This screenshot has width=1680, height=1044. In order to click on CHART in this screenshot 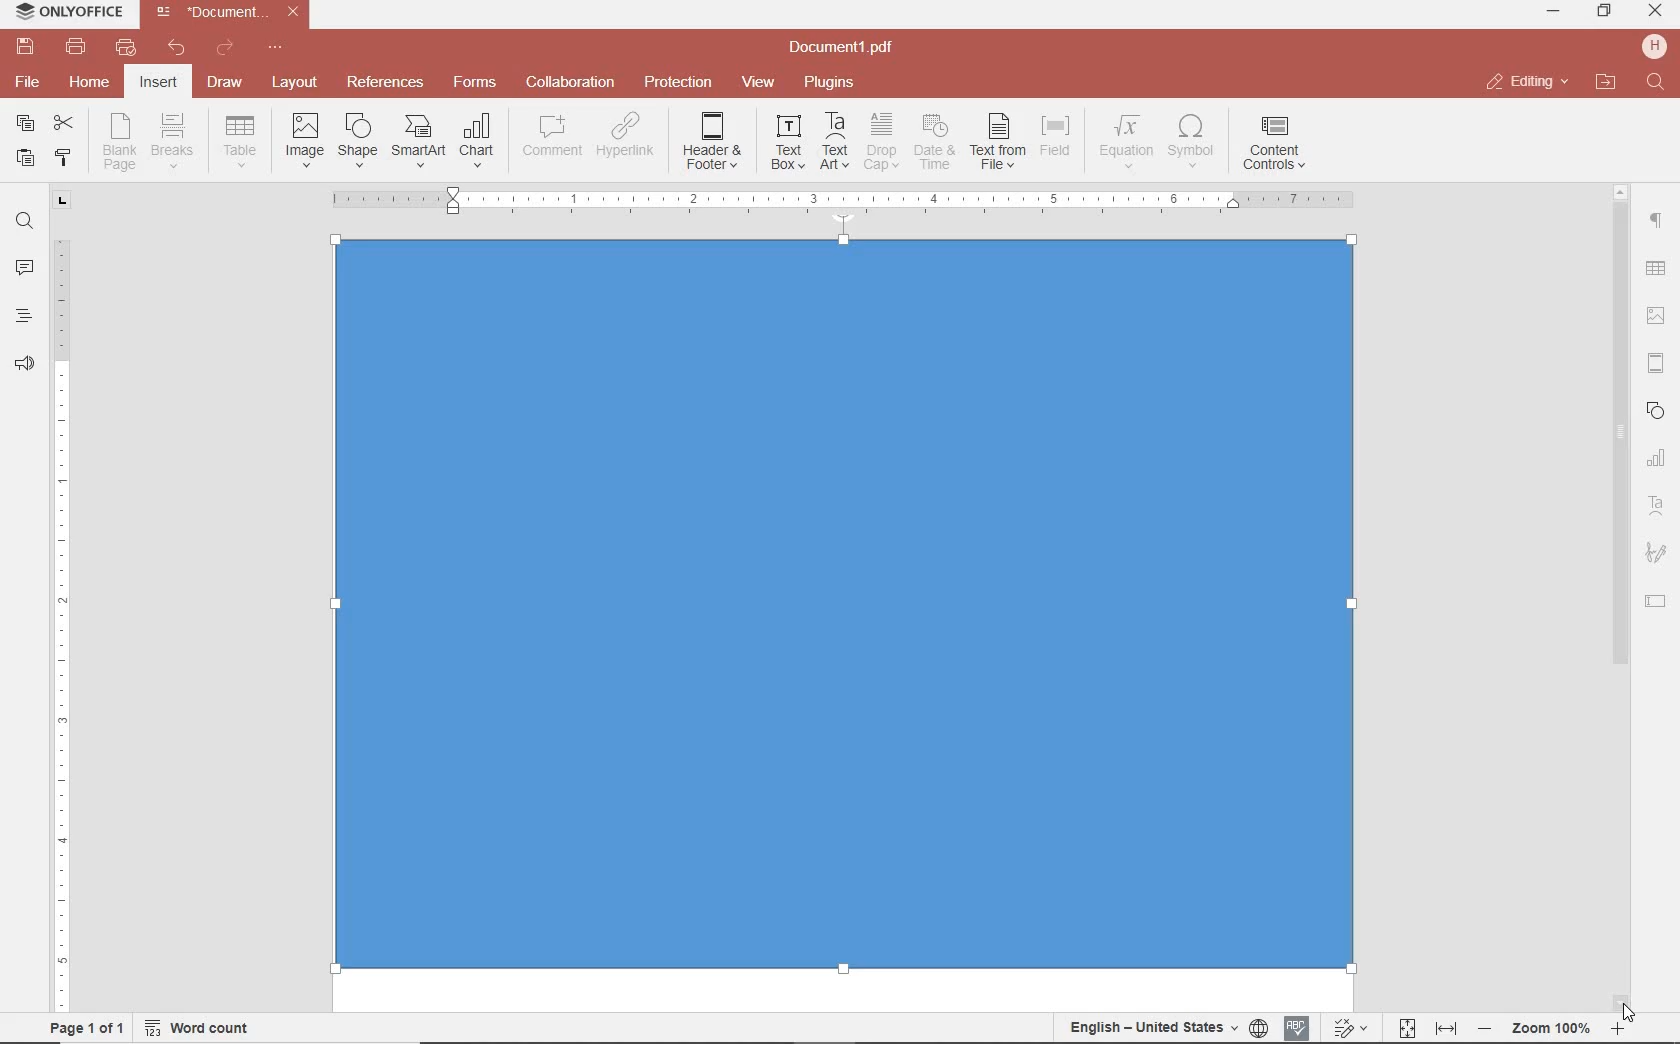, I will do `click(1657, 459)`.